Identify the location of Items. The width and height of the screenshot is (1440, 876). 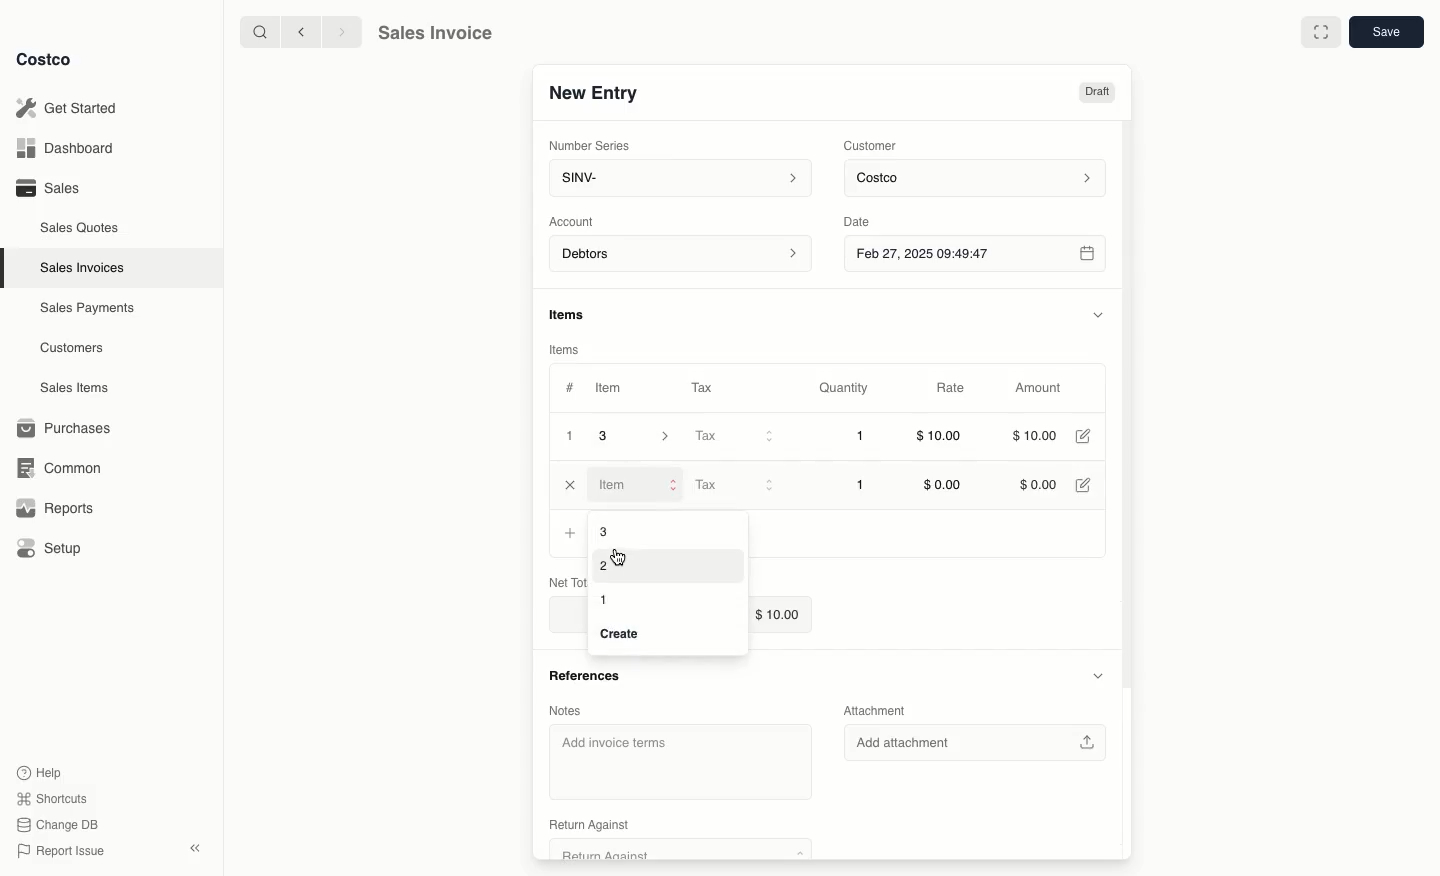
(568, 350).